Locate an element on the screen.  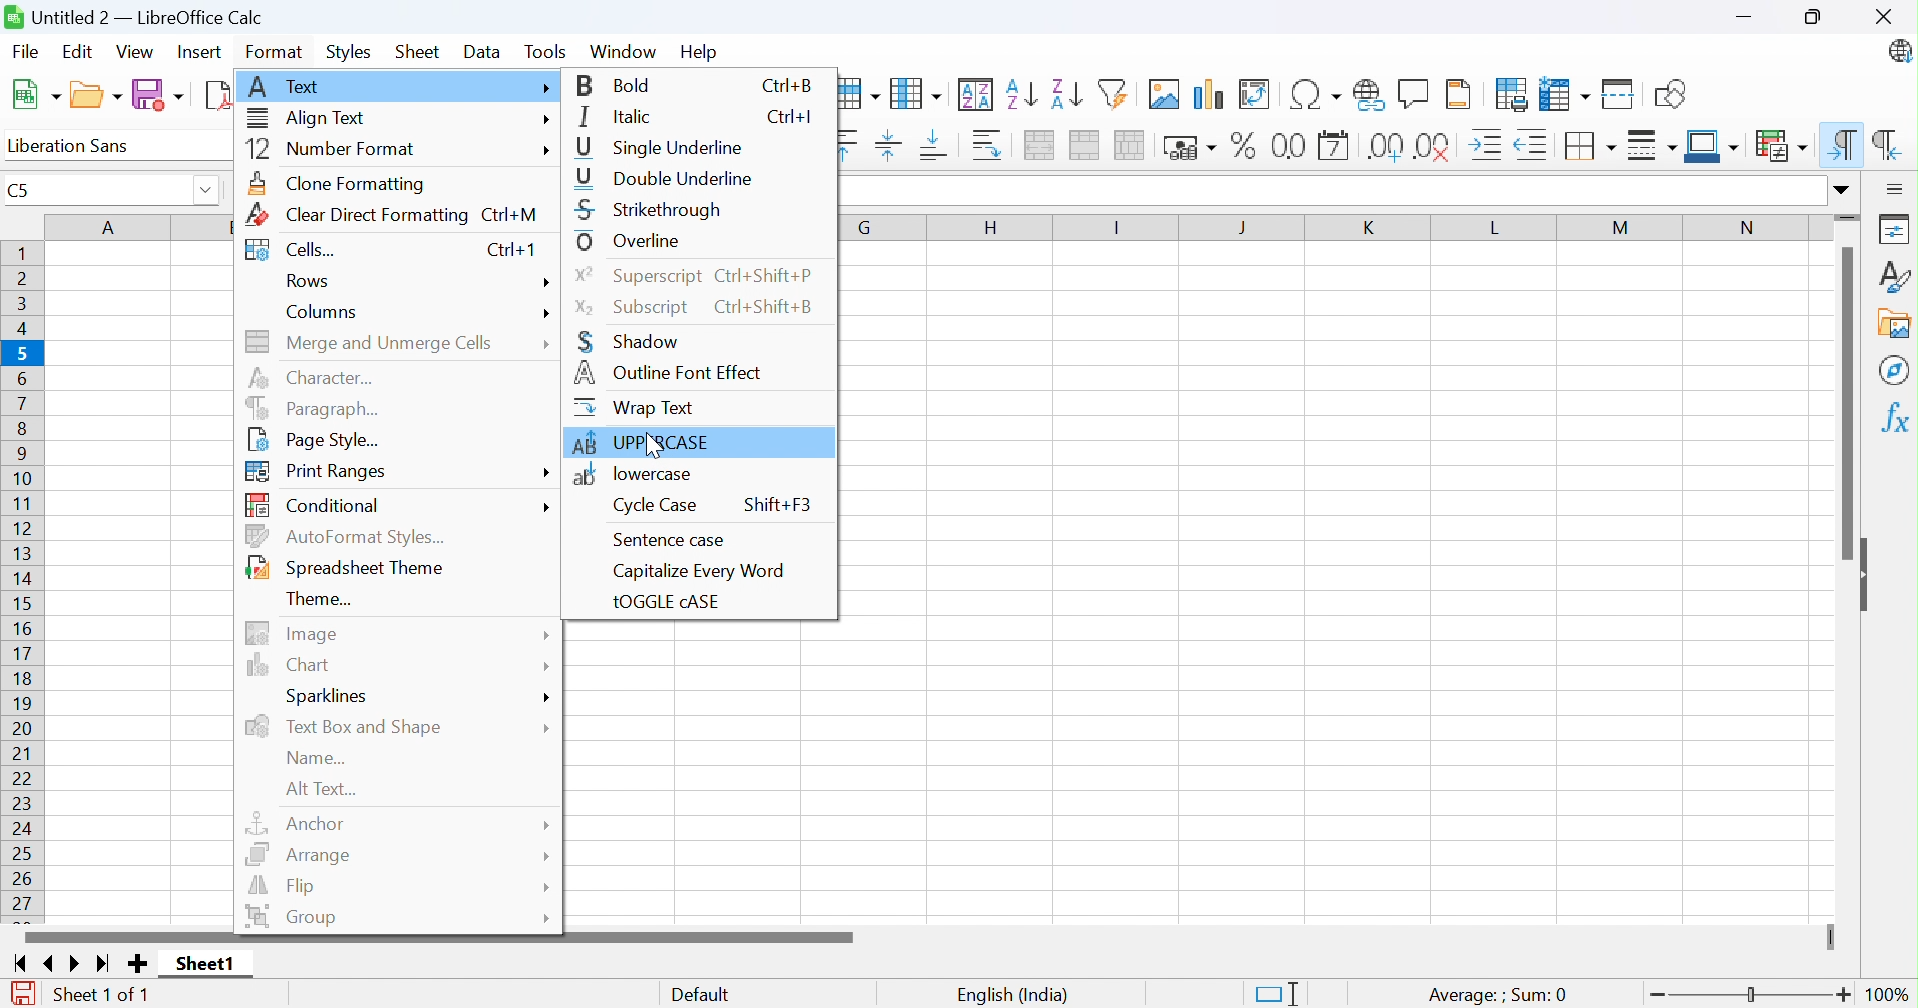
locare case is located at coordinates (635, 474).